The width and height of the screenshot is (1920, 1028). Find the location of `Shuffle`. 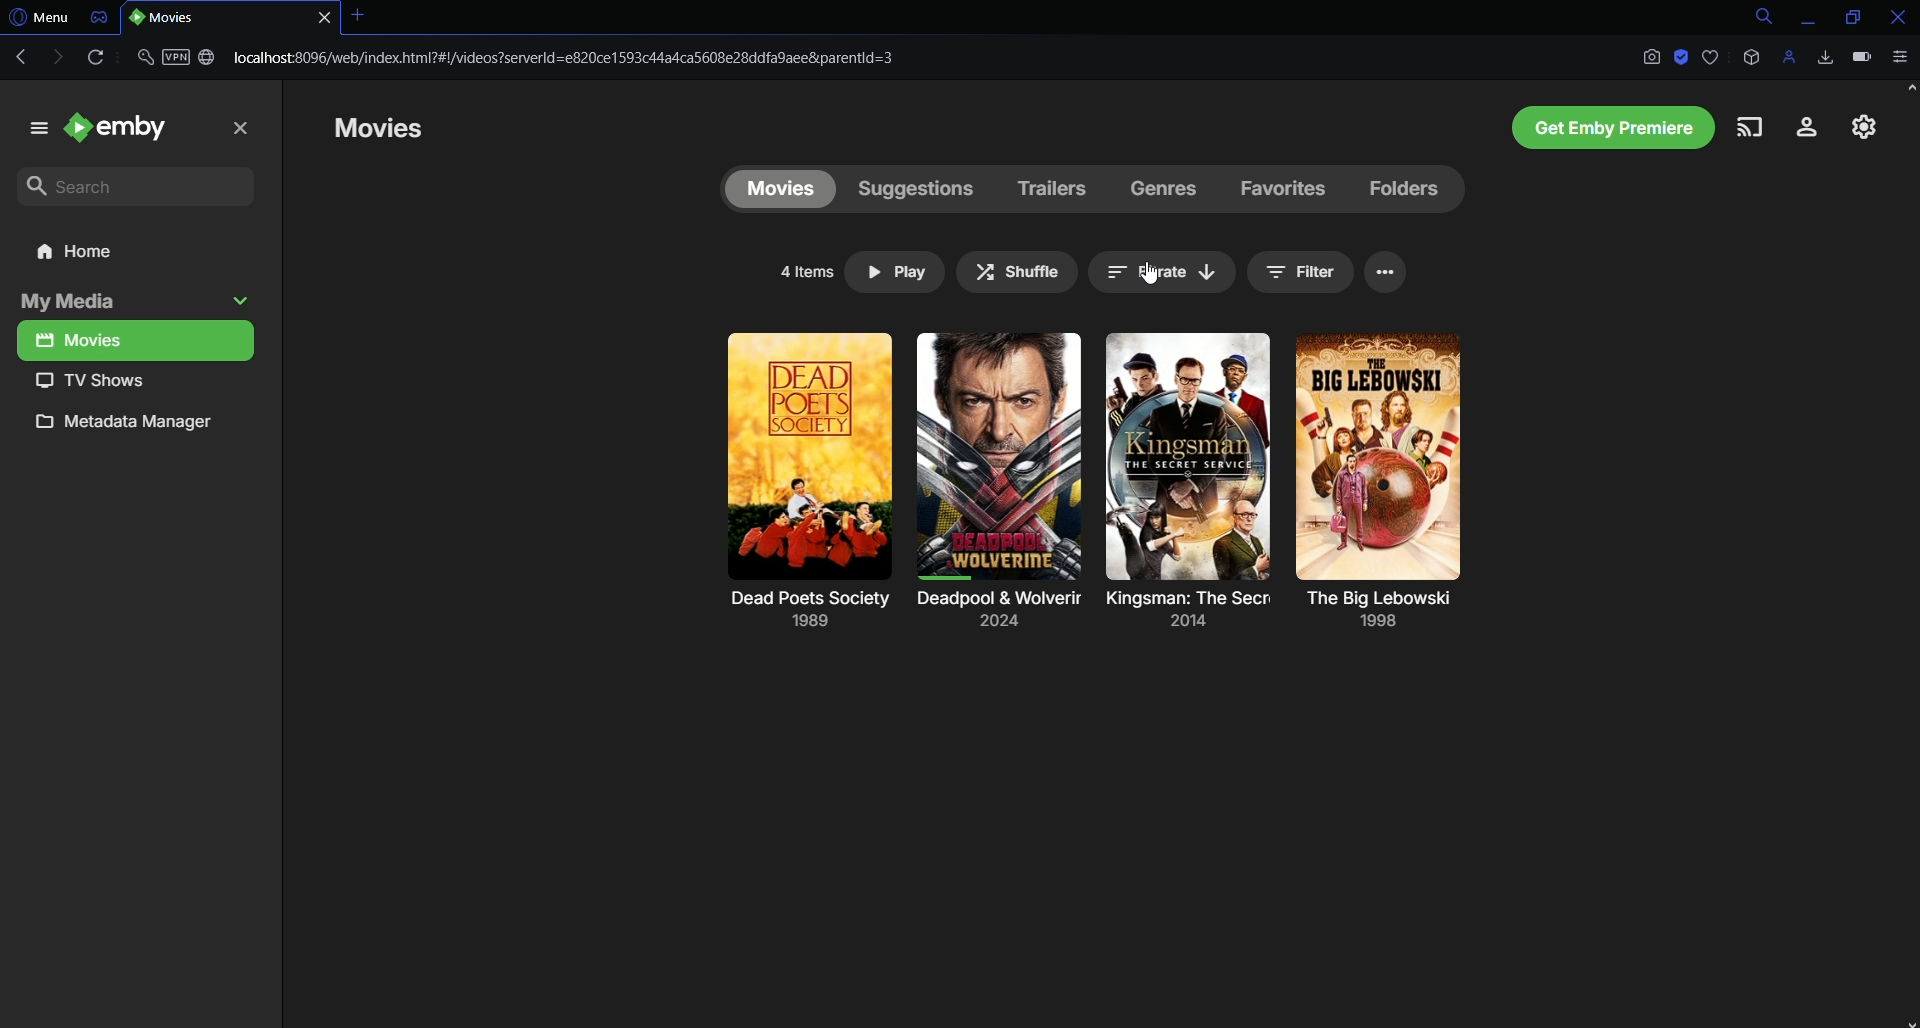

Shuffle is located at coordinates (1017, 273).